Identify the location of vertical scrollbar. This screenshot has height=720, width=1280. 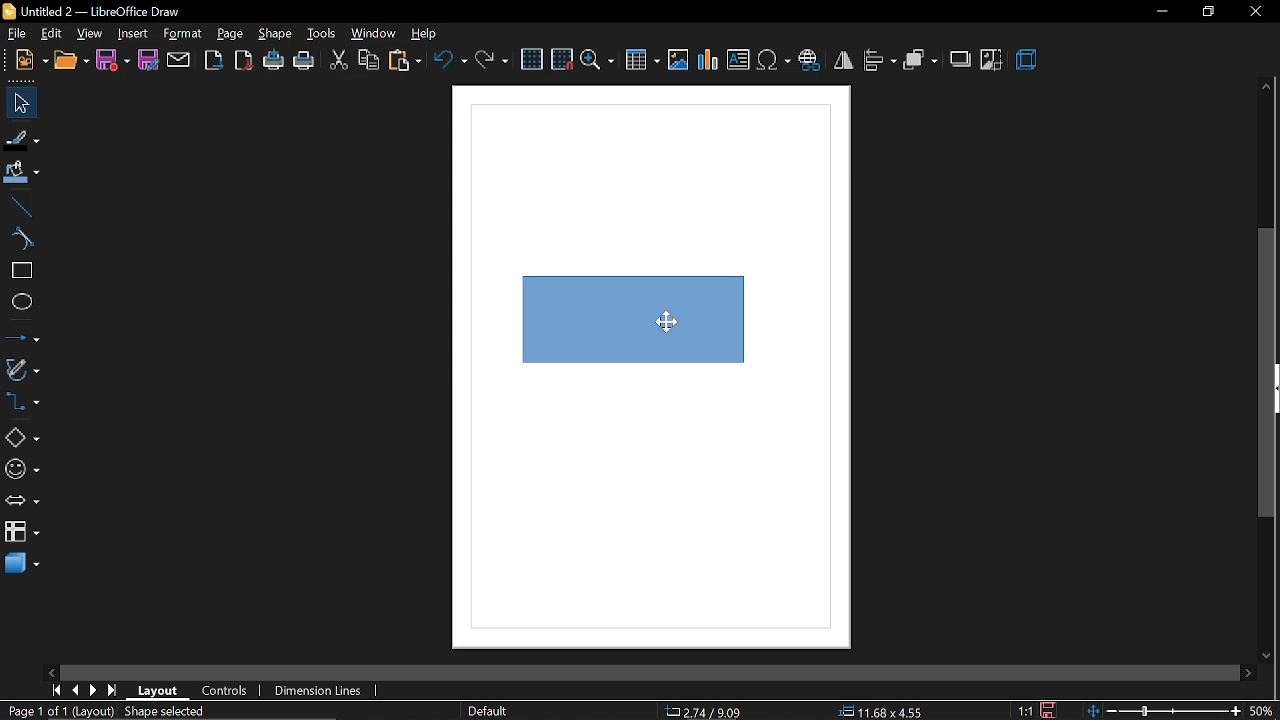
(1267, 373).